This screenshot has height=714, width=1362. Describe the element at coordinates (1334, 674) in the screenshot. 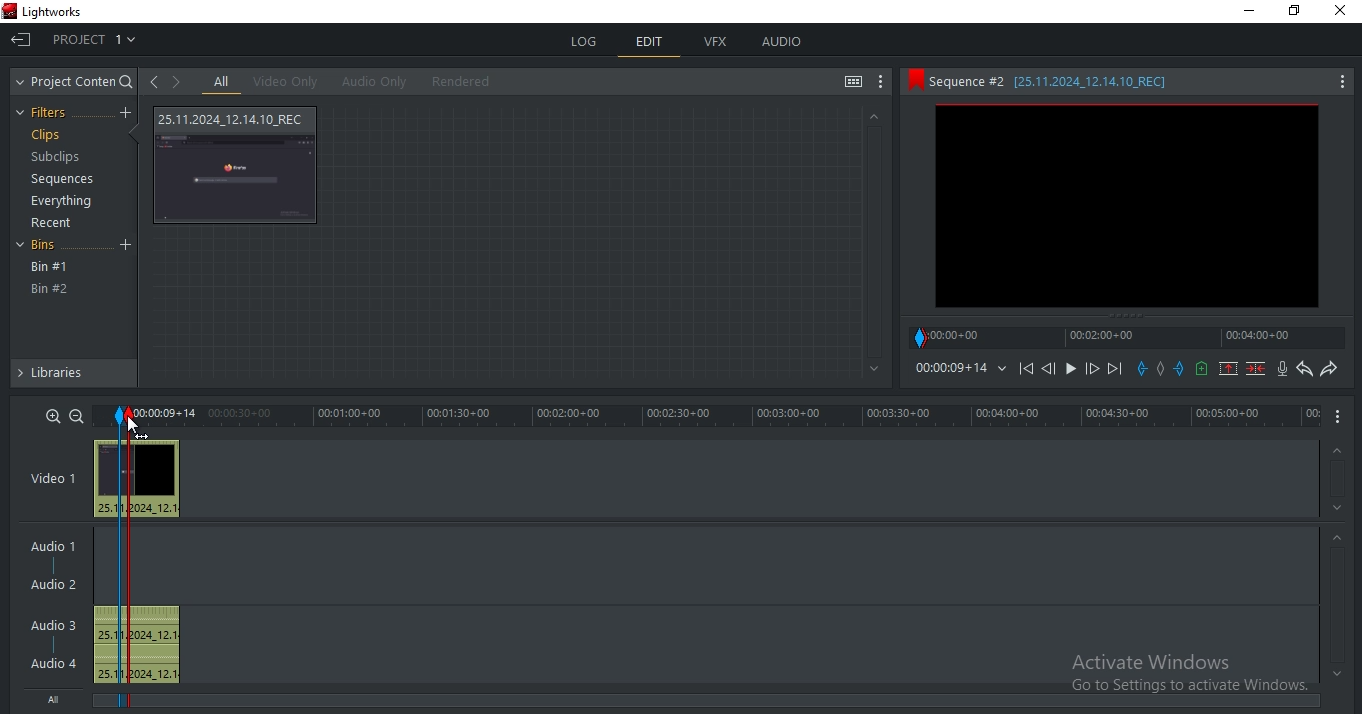

I see `Bottom` at that location.